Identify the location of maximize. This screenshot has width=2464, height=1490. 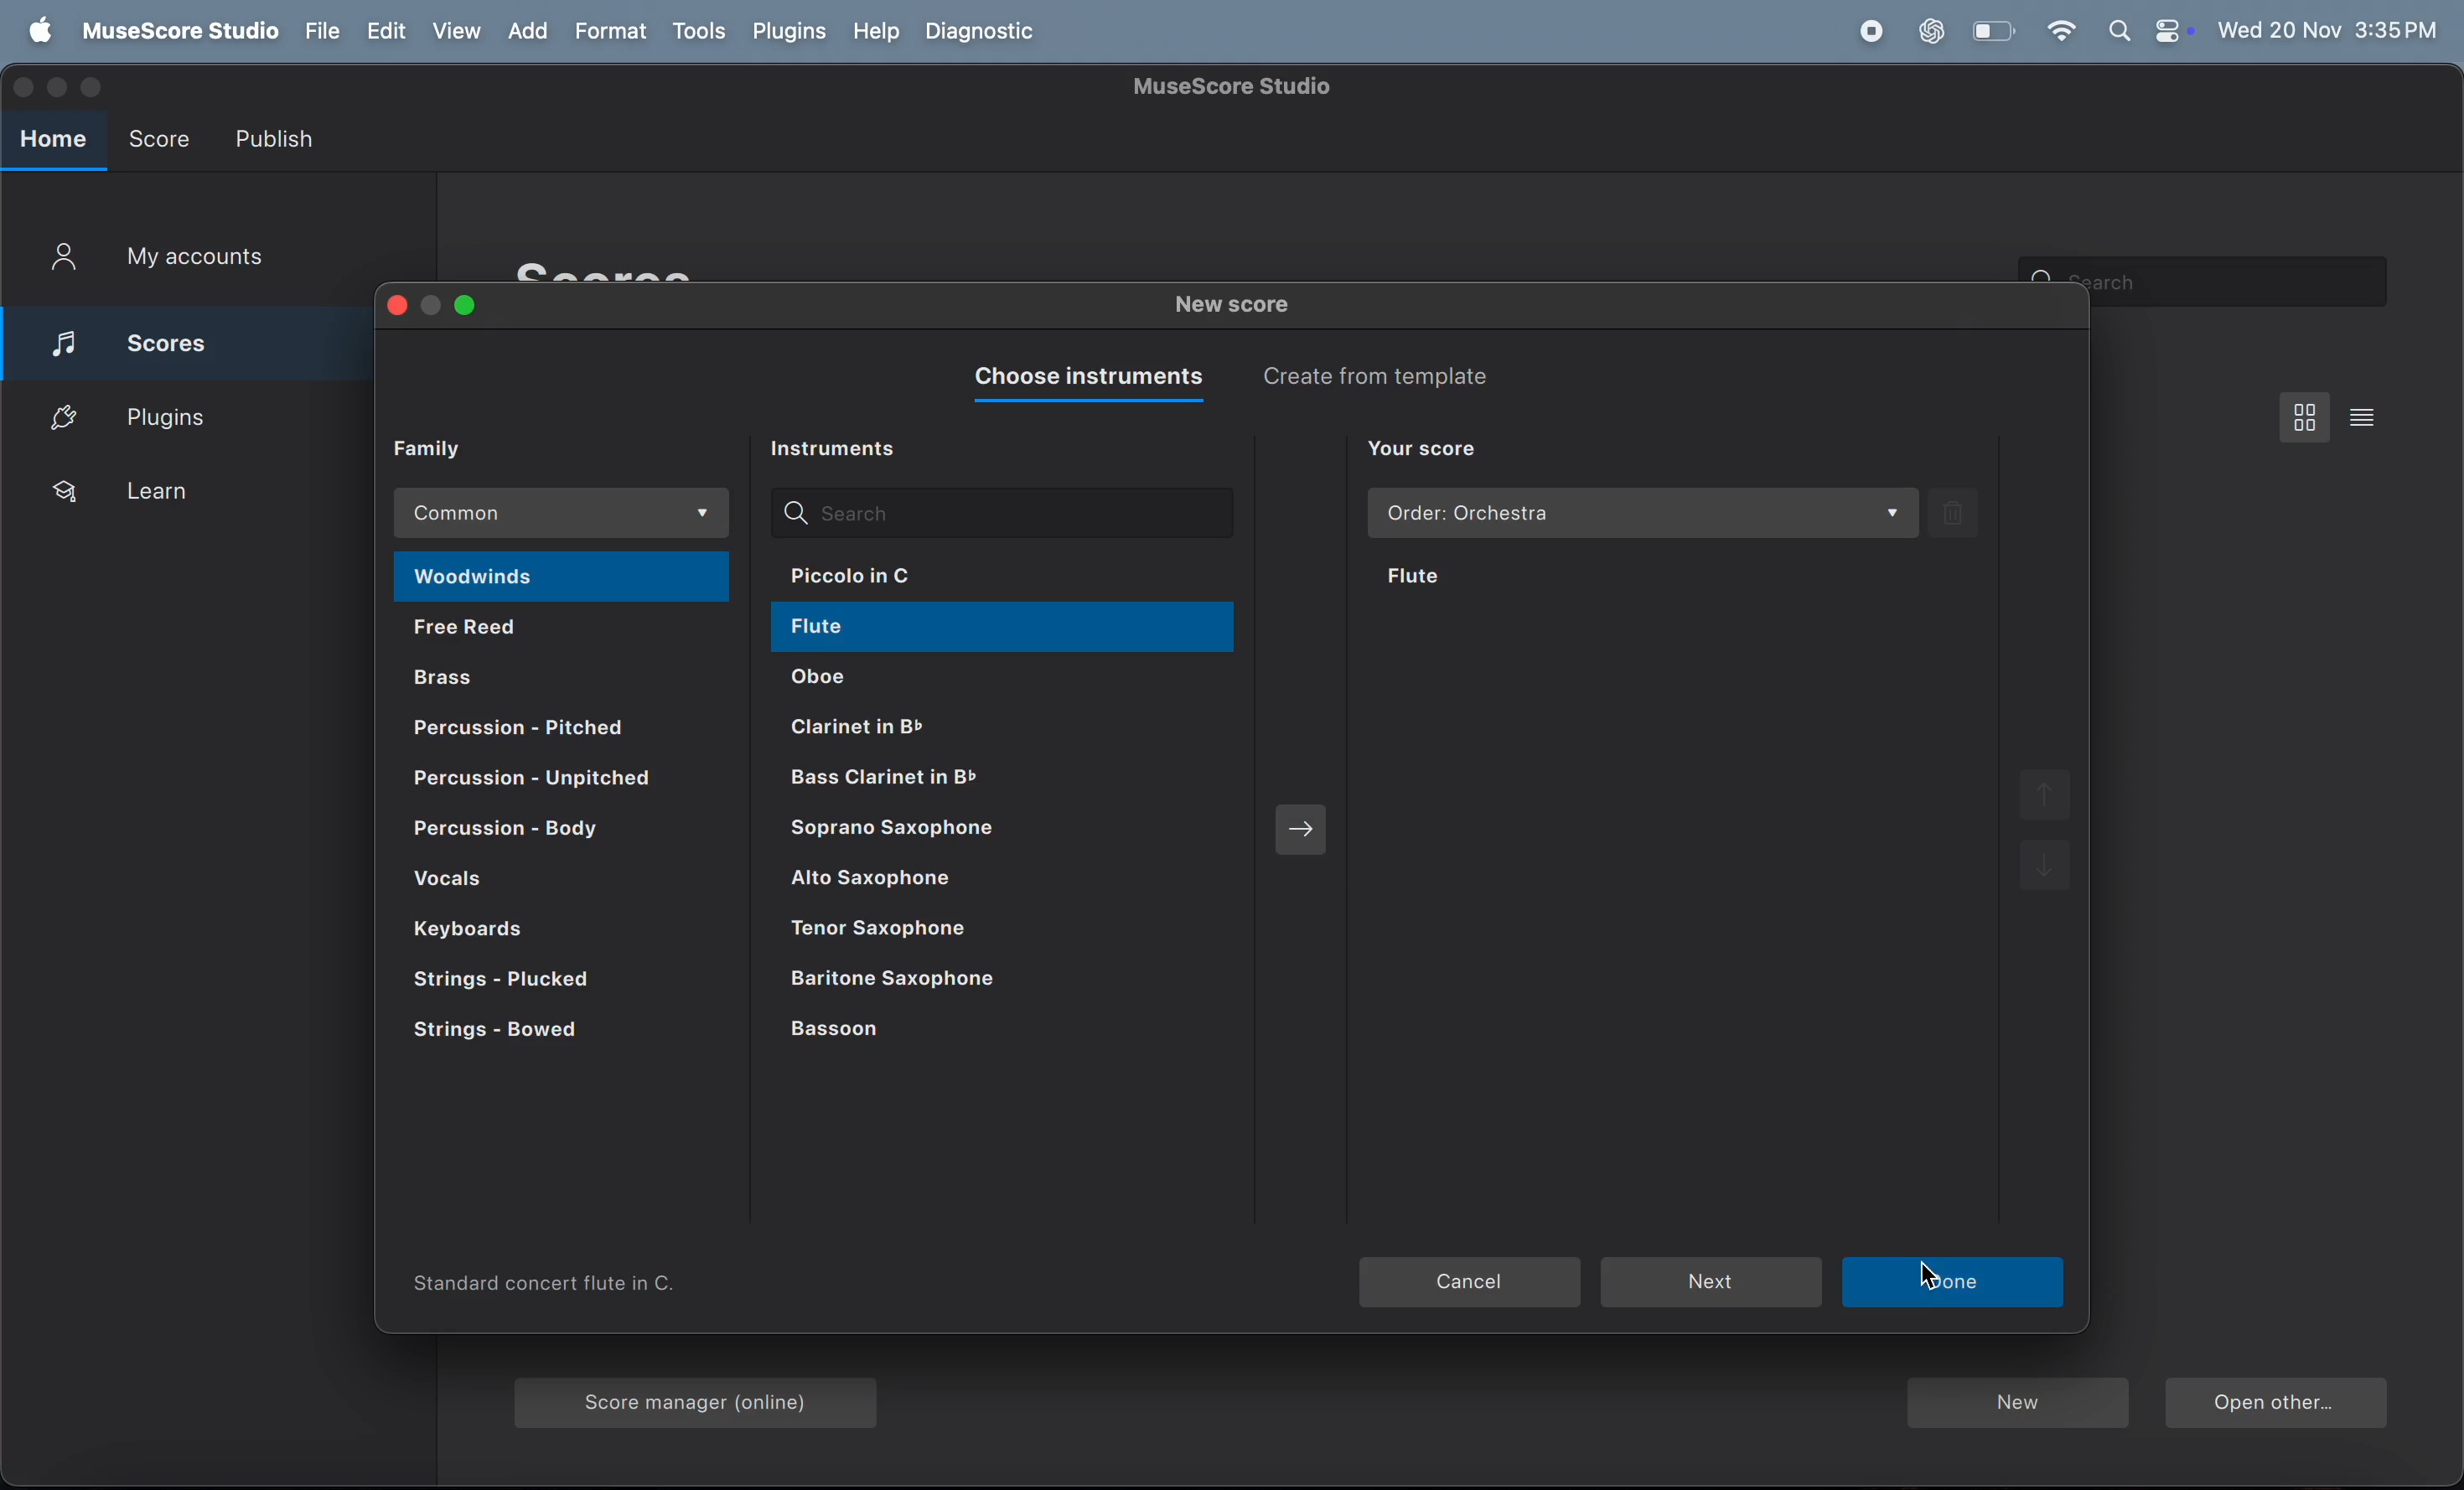
(468, 307).